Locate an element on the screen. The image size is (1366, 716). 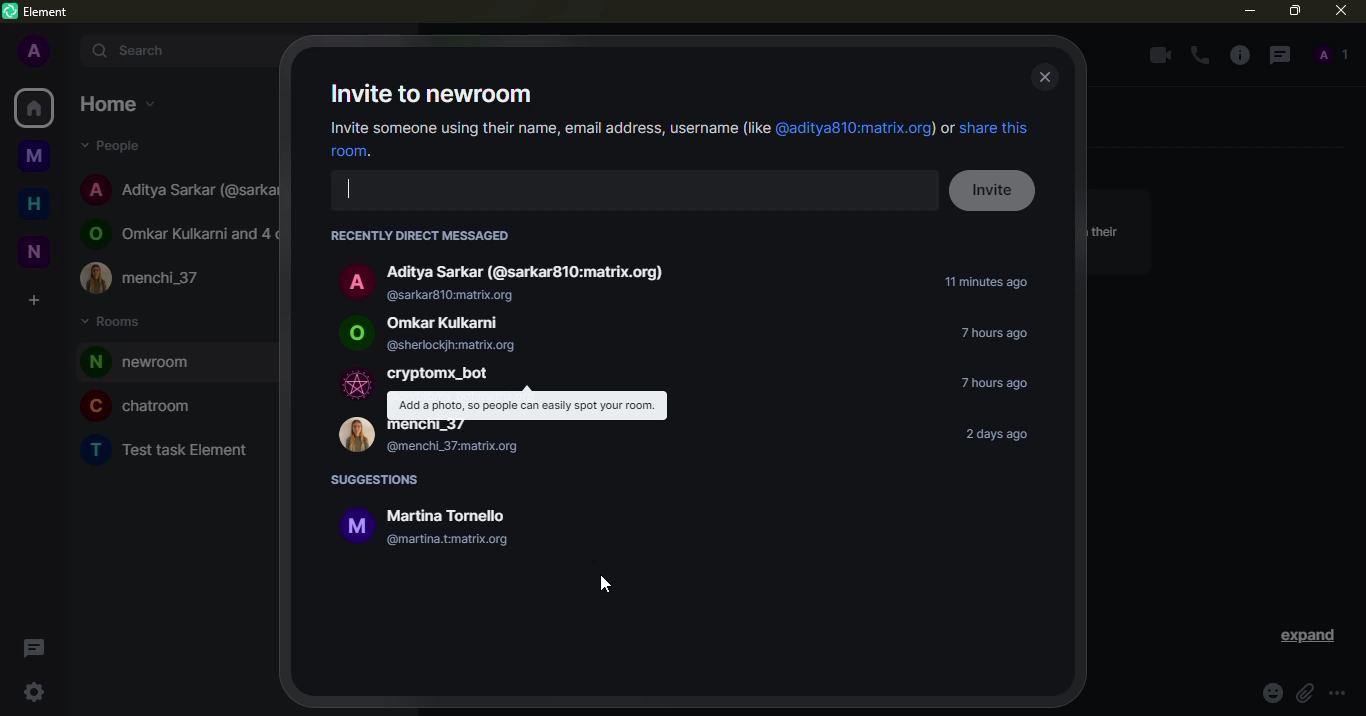
chatroom is located at coordinates (135, 409).